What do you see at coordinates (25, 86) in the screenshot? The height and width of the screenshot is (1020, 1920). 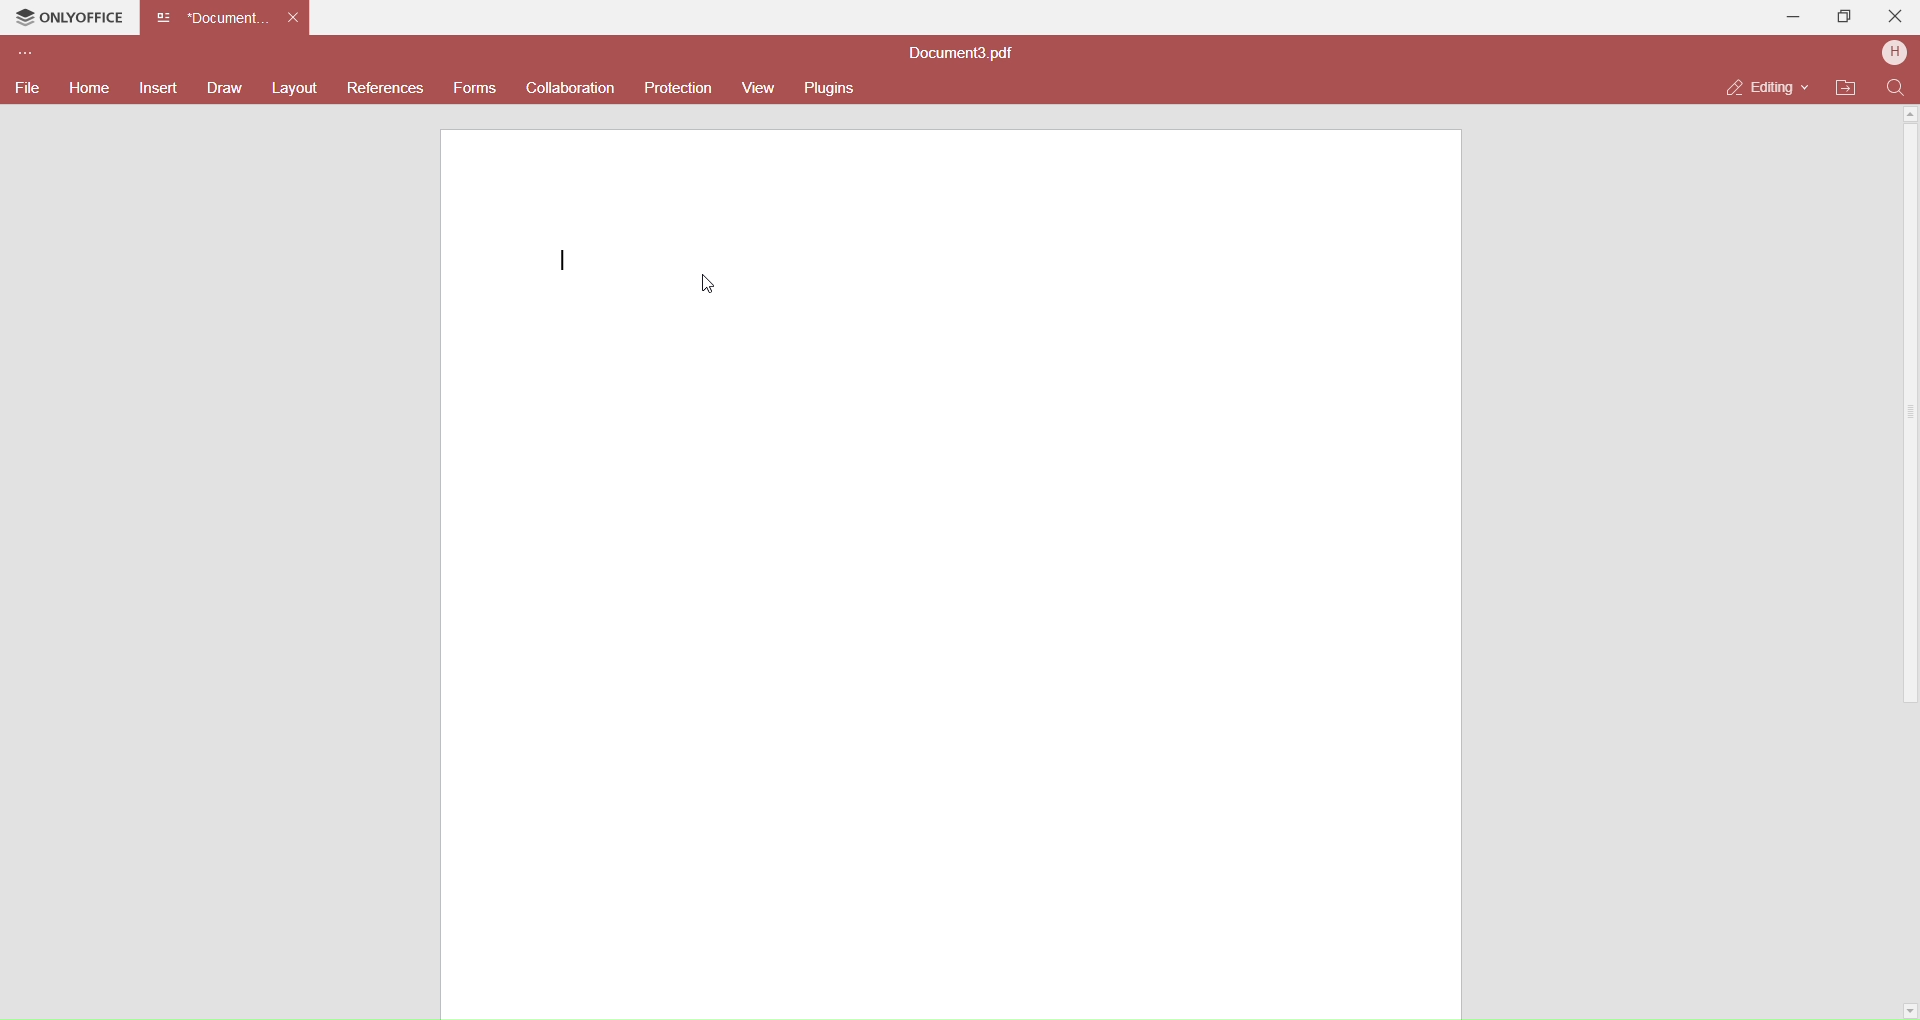 I see `File` at bounding box center [25, 86].